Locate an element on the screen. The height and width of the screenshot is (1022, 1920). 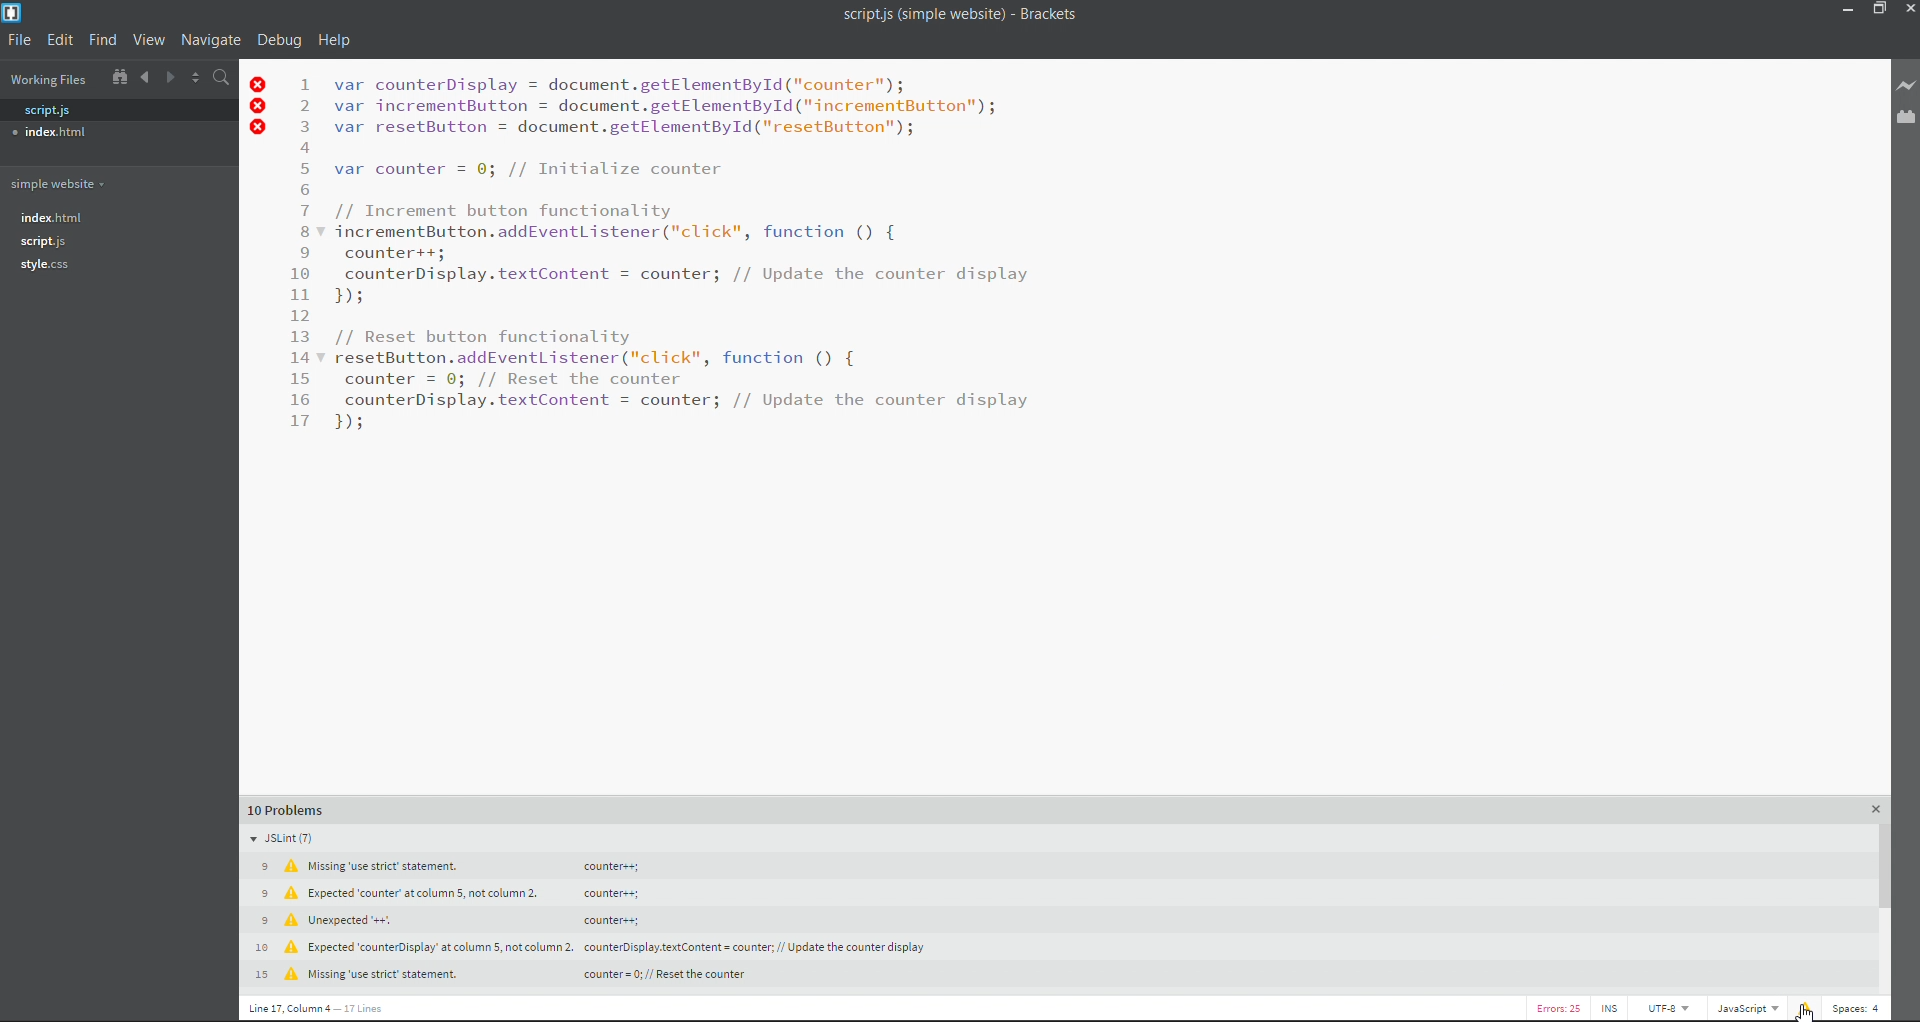
close window is located at coordinates (1870, 811).